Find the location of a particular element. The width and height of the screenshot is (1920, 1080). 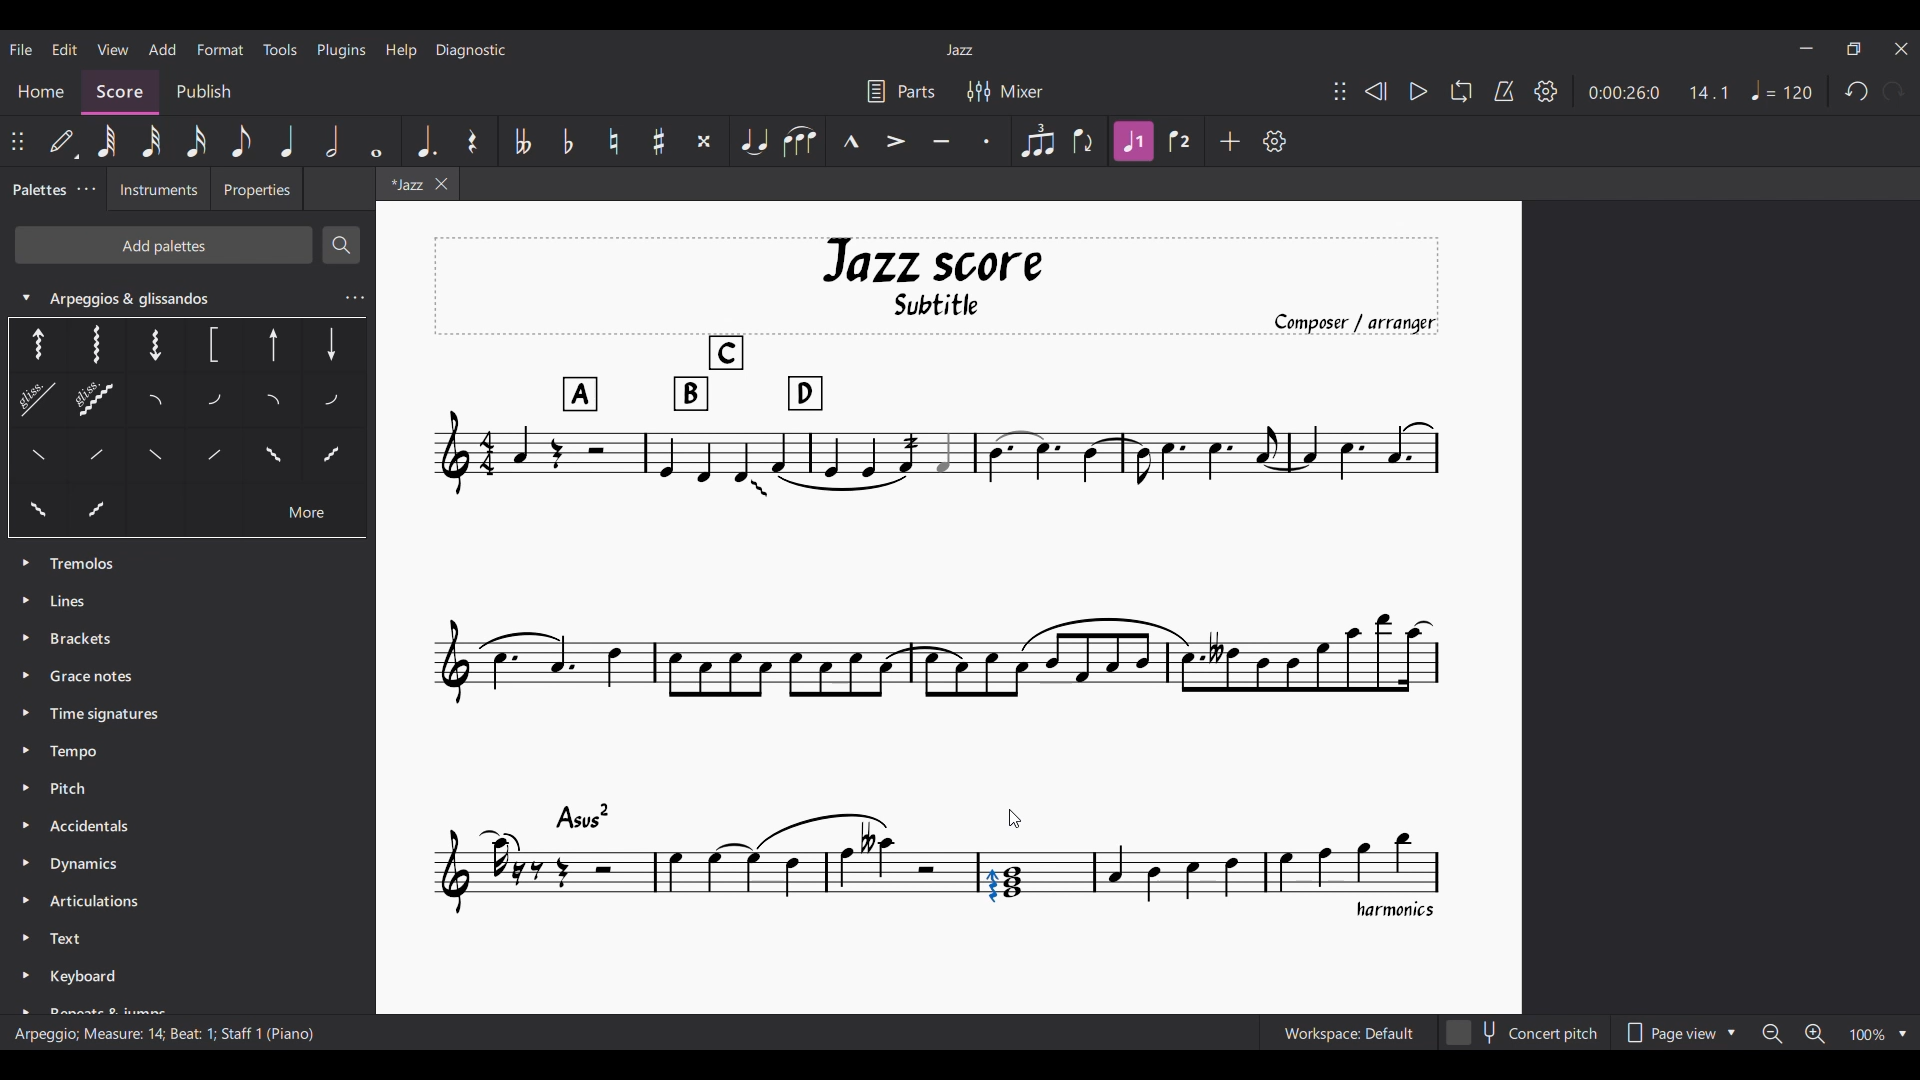

Current score is located at coordinates (940, 580).